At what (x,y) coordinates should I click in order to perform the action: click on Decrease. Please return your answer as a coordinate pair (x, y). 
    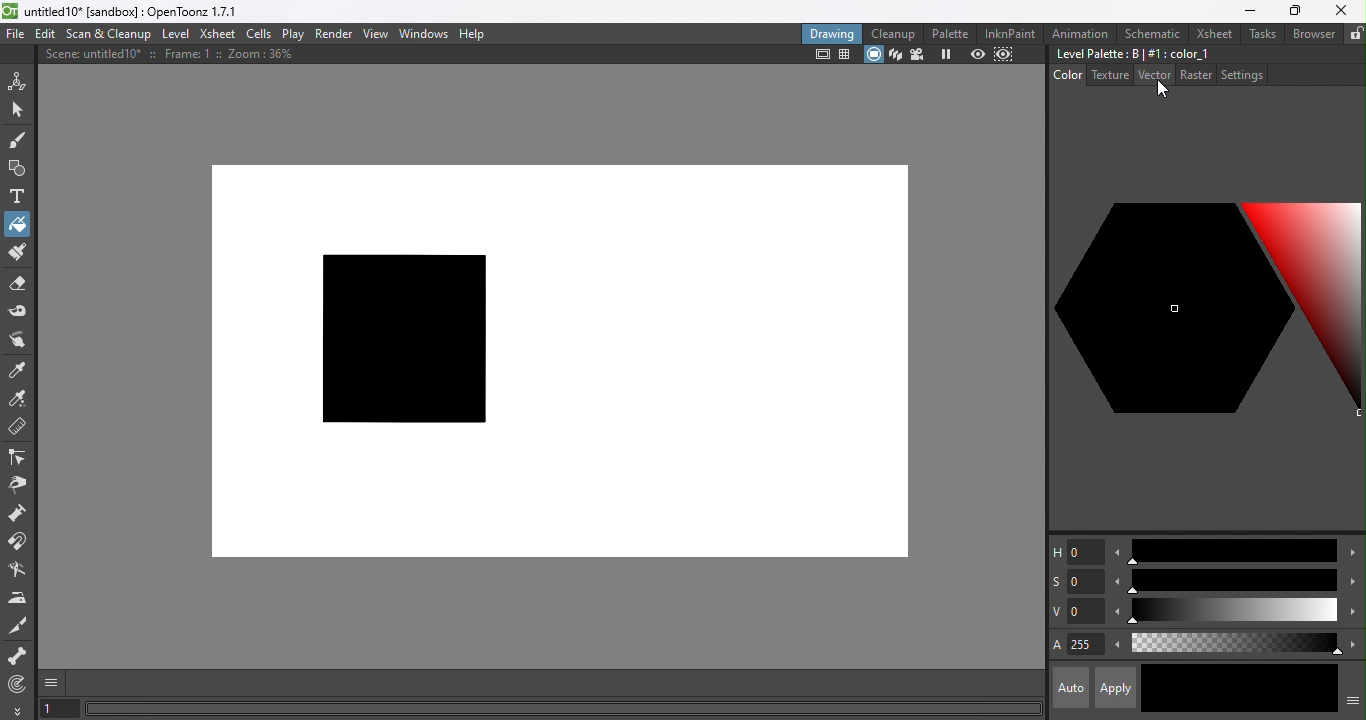
    Looking at the image, I should click on (1115, 581).